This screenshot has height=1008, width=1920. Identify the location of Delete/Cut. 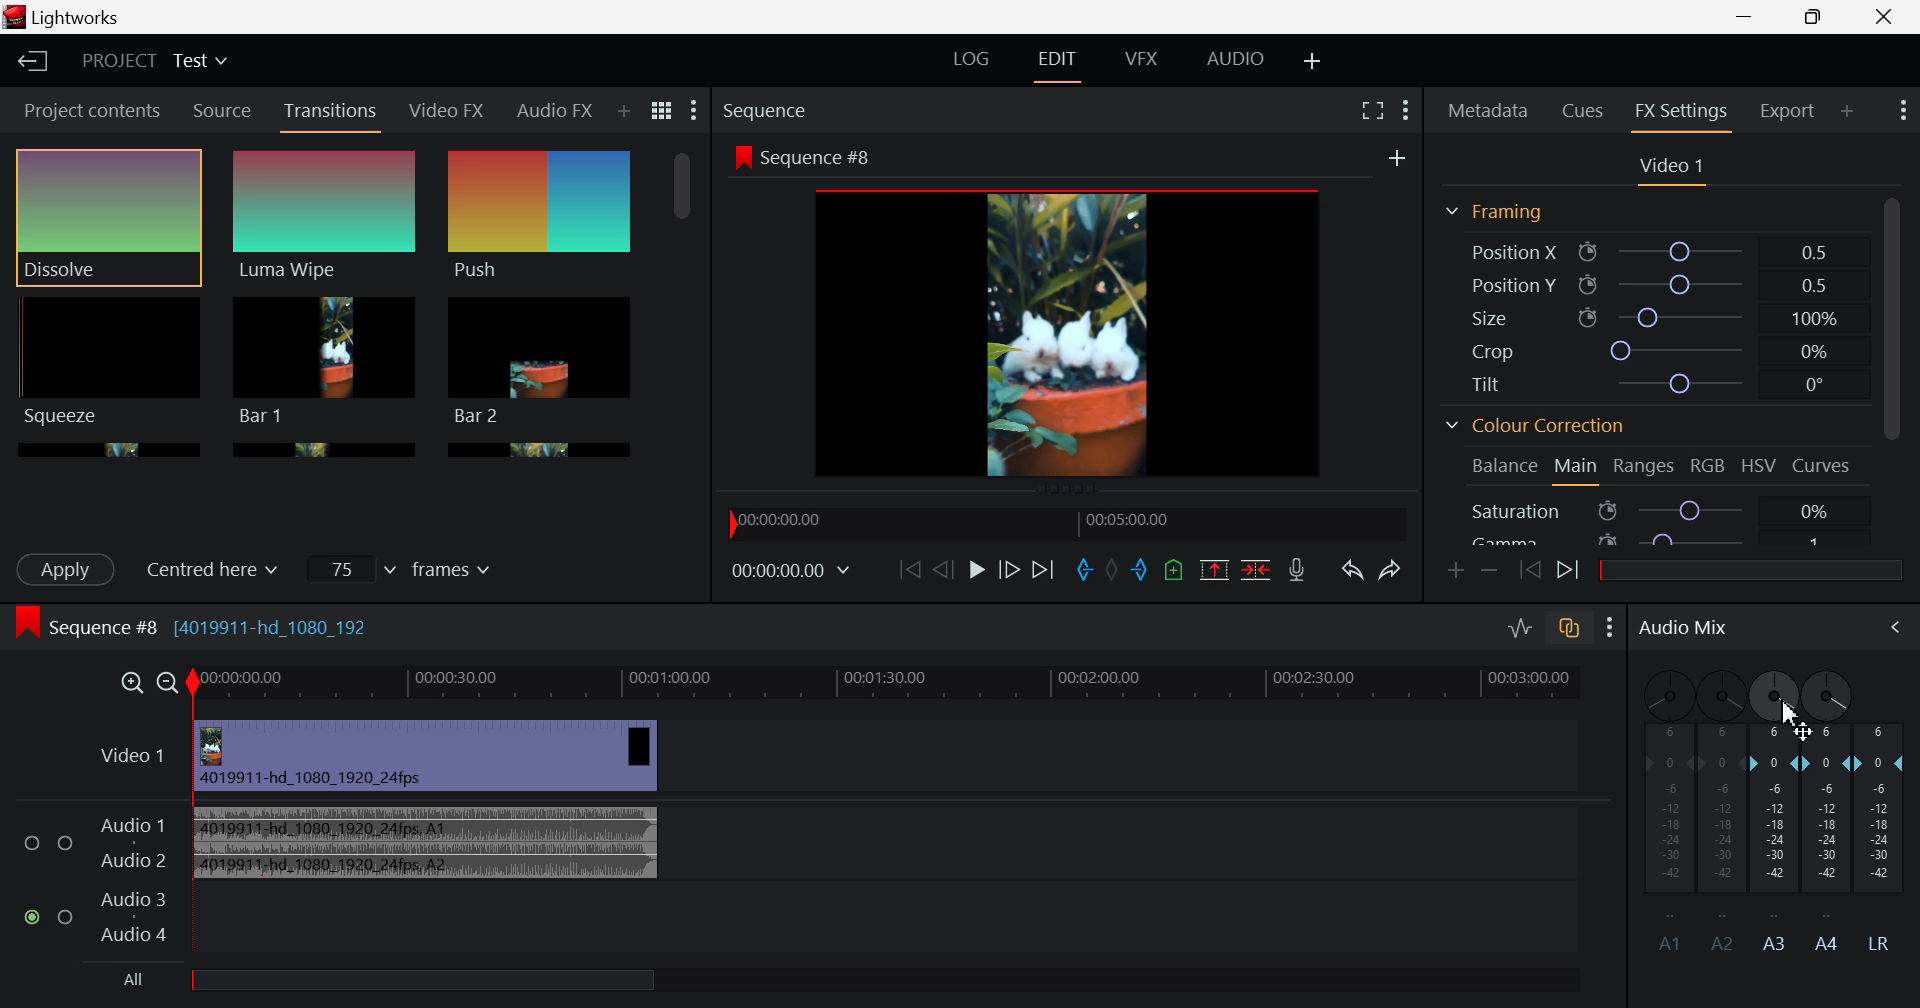
(1259, 569).